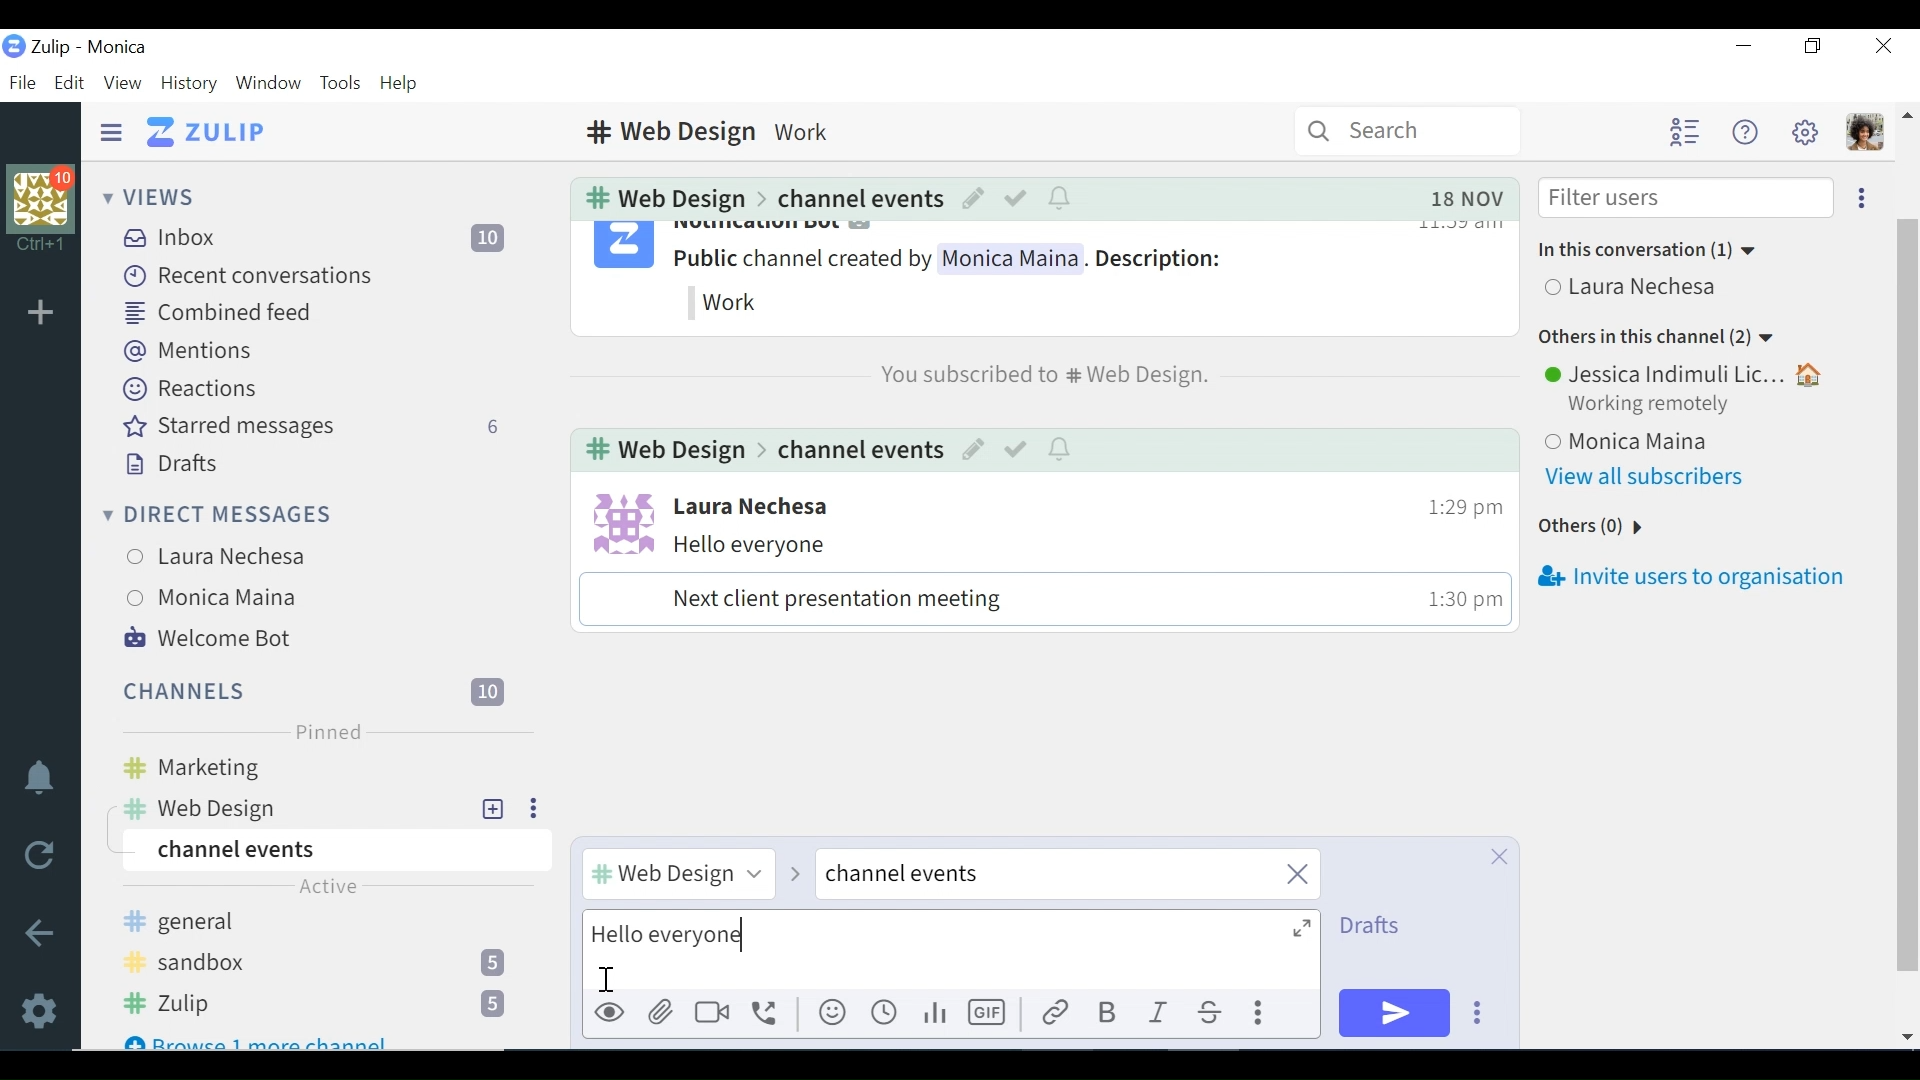  What do you see at coordinates (1262, 1014) in the screenshot?
I see `Compose actions` at bounding box center [1262, 1014].